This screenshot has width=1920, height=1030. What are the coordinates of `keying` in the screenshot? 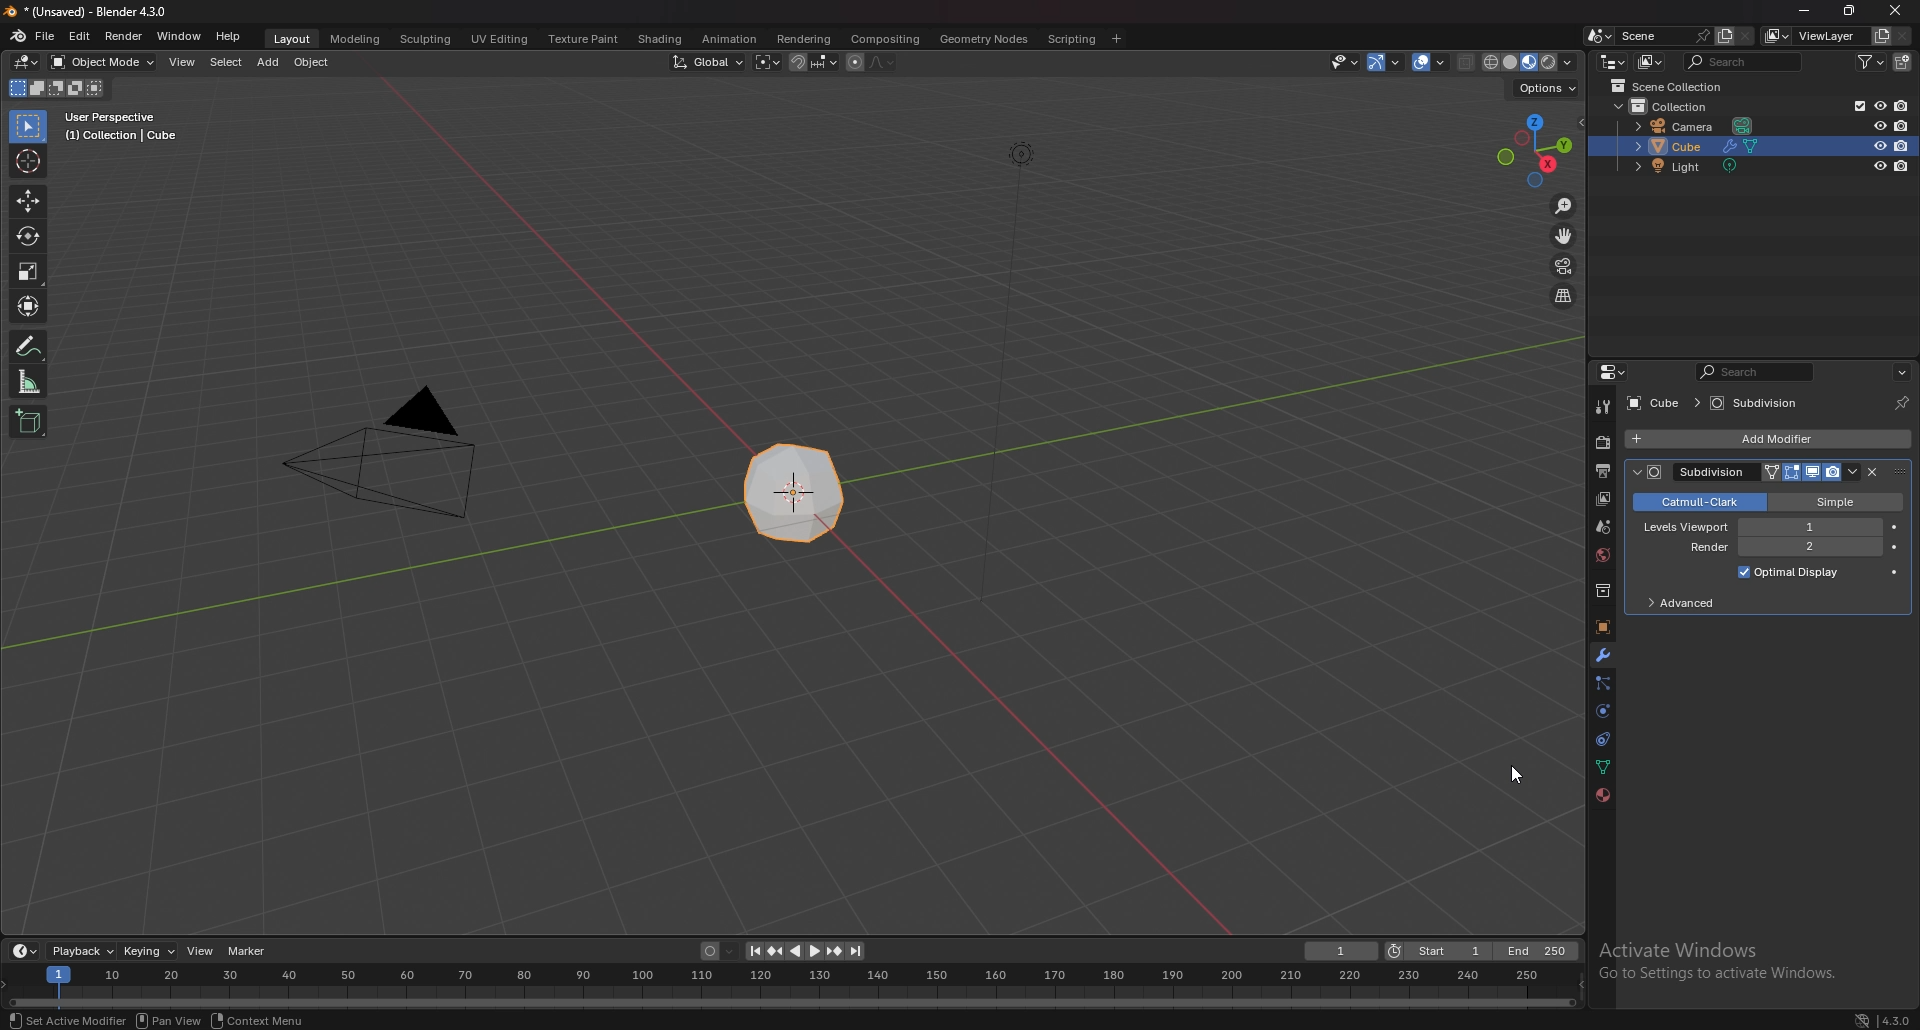 It's located at (148, 951).